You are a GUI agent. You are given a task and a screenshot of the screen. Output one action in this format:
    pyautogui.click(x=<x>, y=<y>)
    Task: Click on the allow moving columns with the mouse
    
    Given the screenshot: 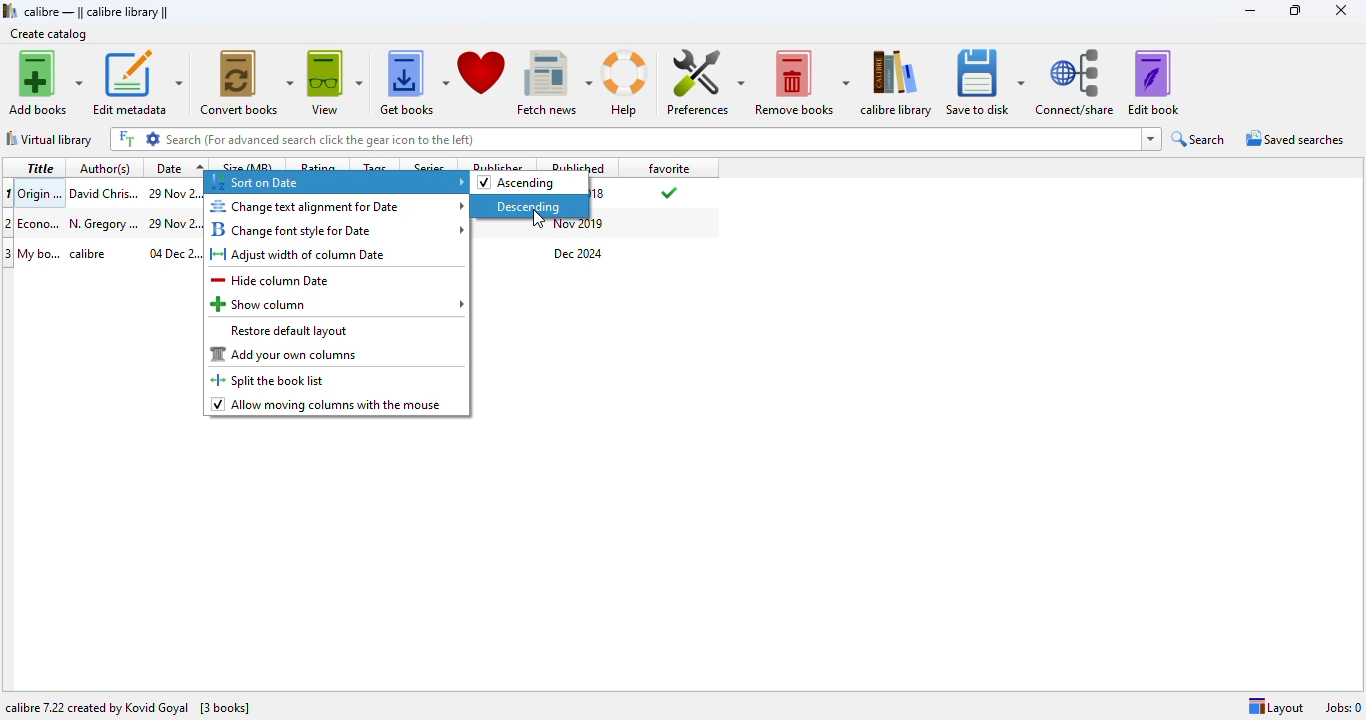 What is the action you would take?
    pyautogui.click(x=327, y=405)
    